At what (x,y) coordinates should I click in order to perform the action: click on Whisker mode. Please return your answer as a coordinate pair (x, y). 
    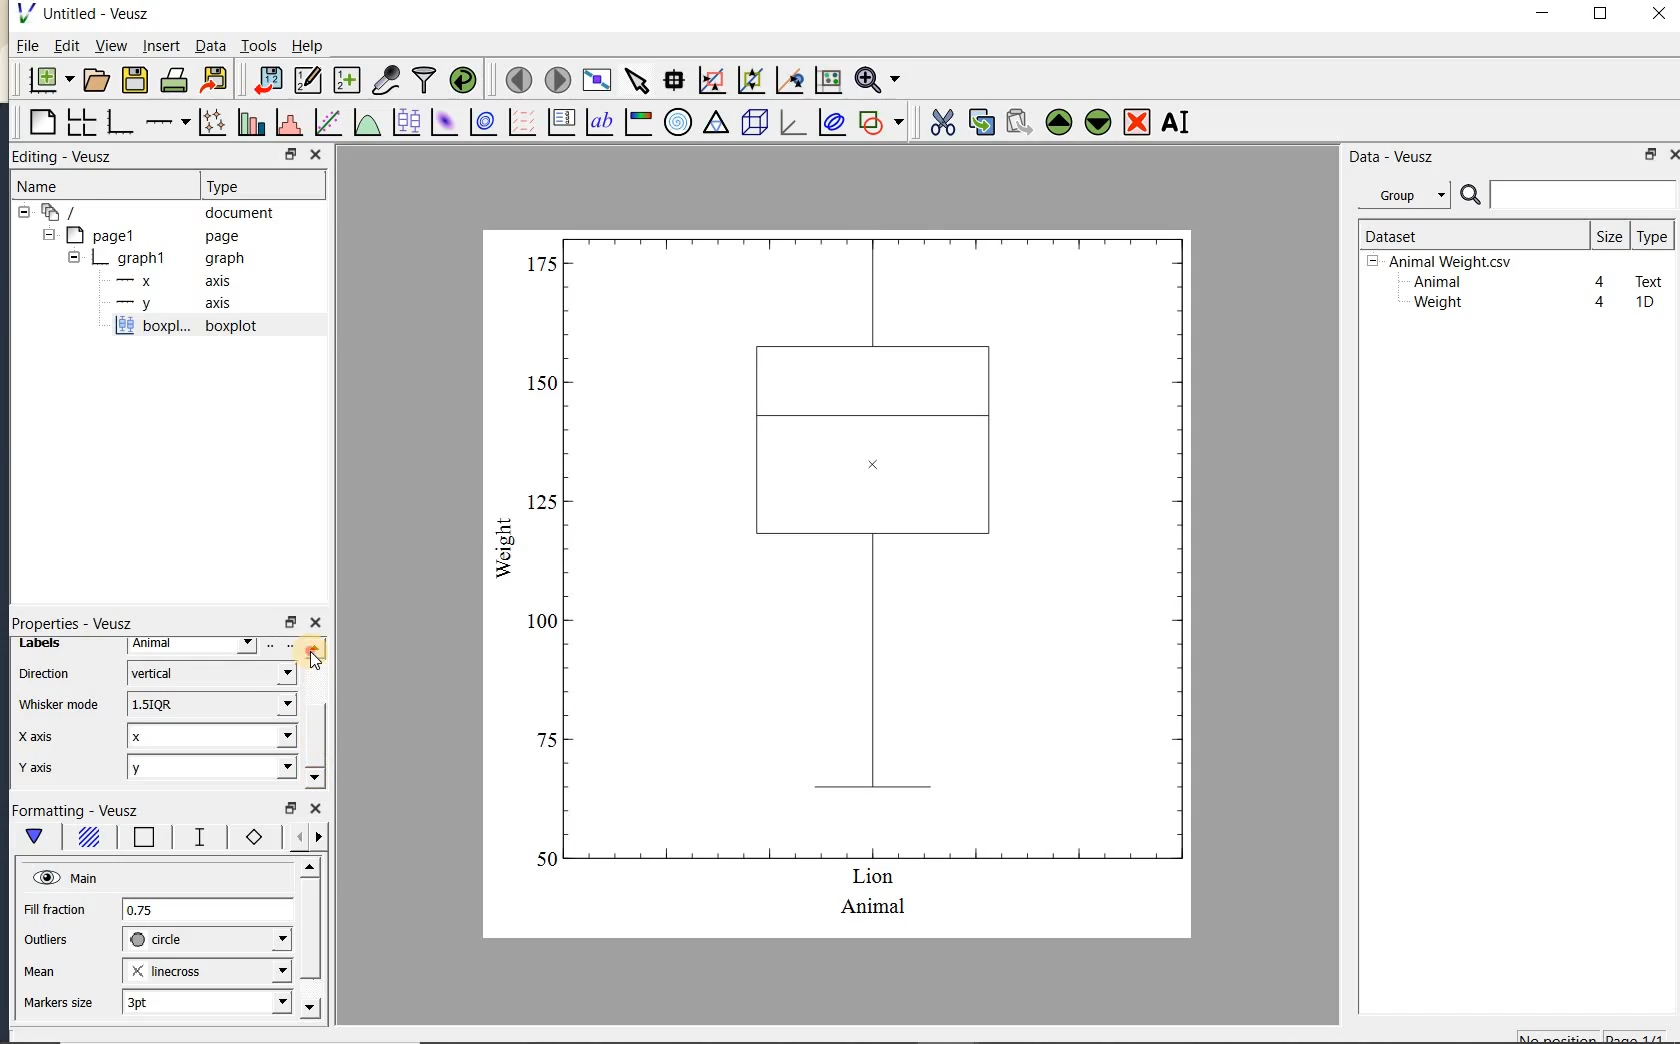
    Looking at the image, I should click on (58, 704).